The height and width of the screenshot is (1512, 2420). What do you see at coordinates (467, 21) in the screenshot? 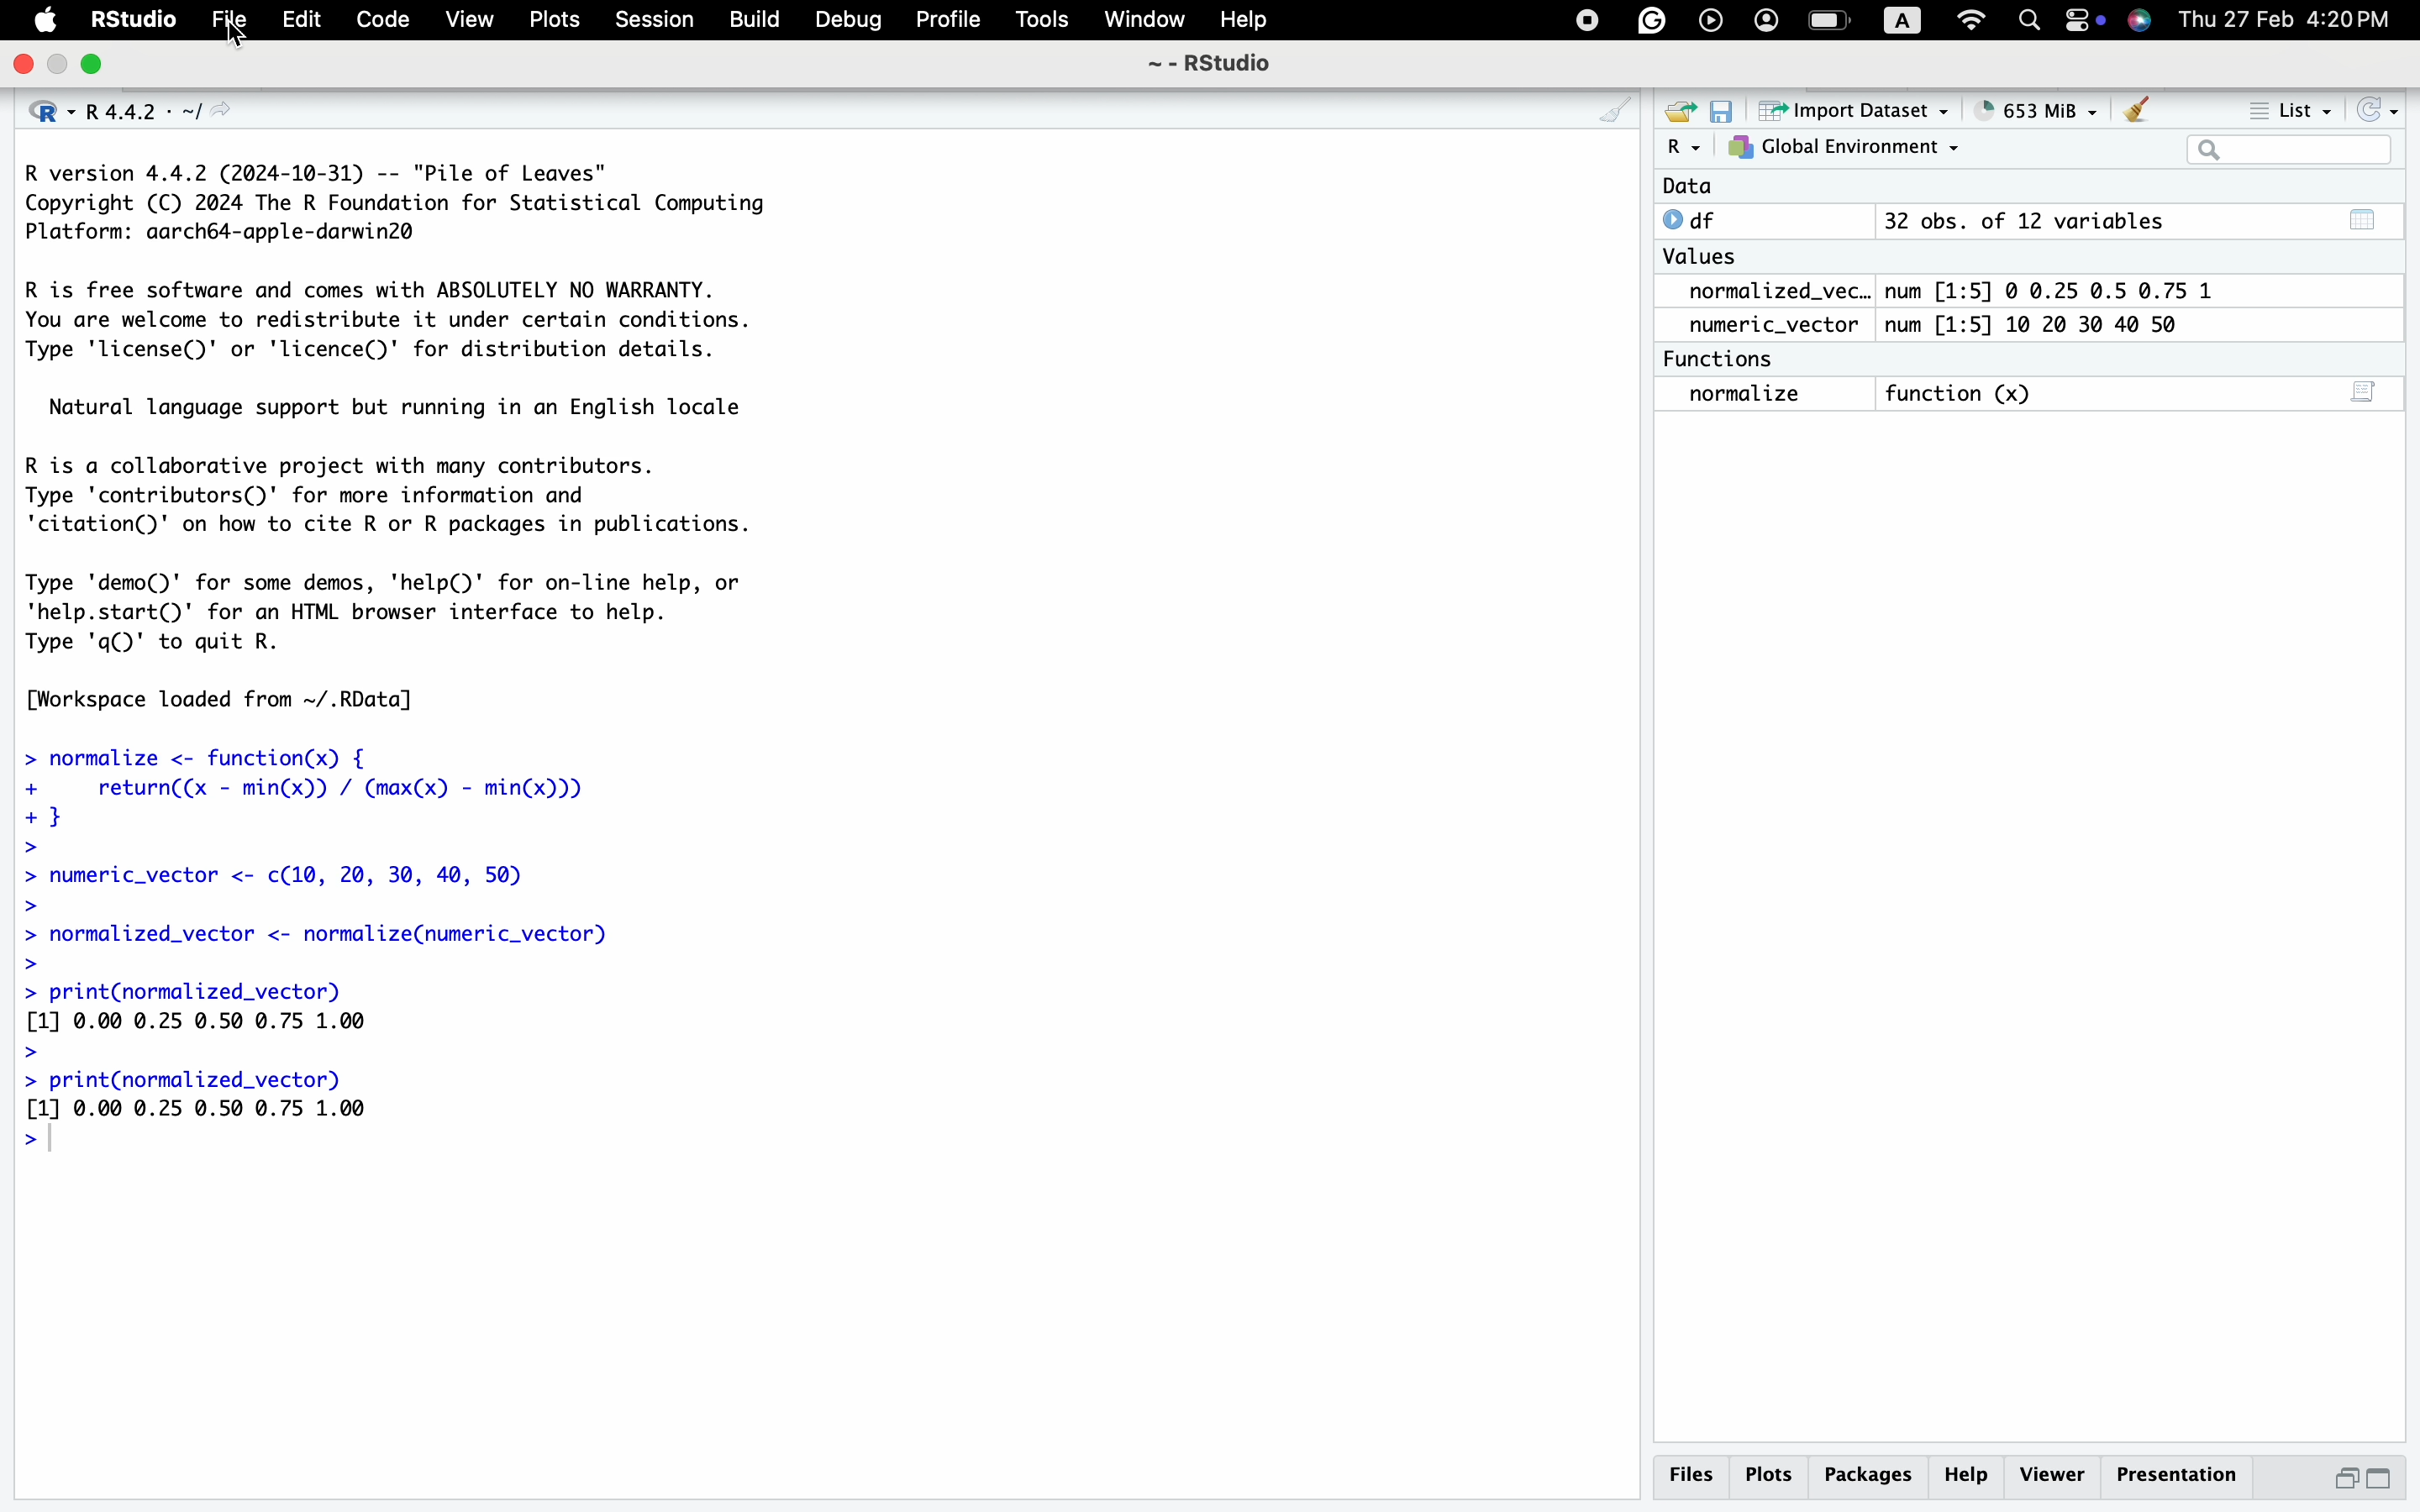
I see `View` at bounding box center [467, 21].